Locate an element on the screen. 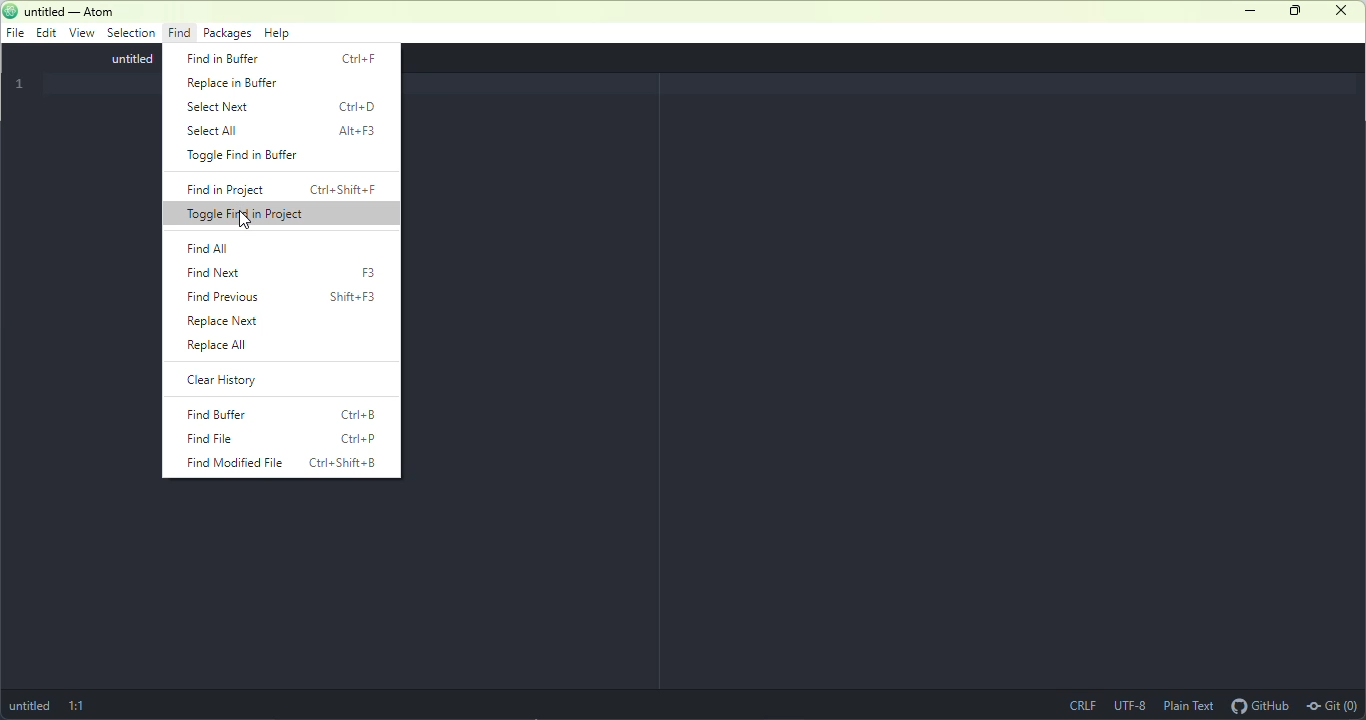 The height and width of the screenshot is (720, 1366). plain text is located at coordinates (1188, 706).